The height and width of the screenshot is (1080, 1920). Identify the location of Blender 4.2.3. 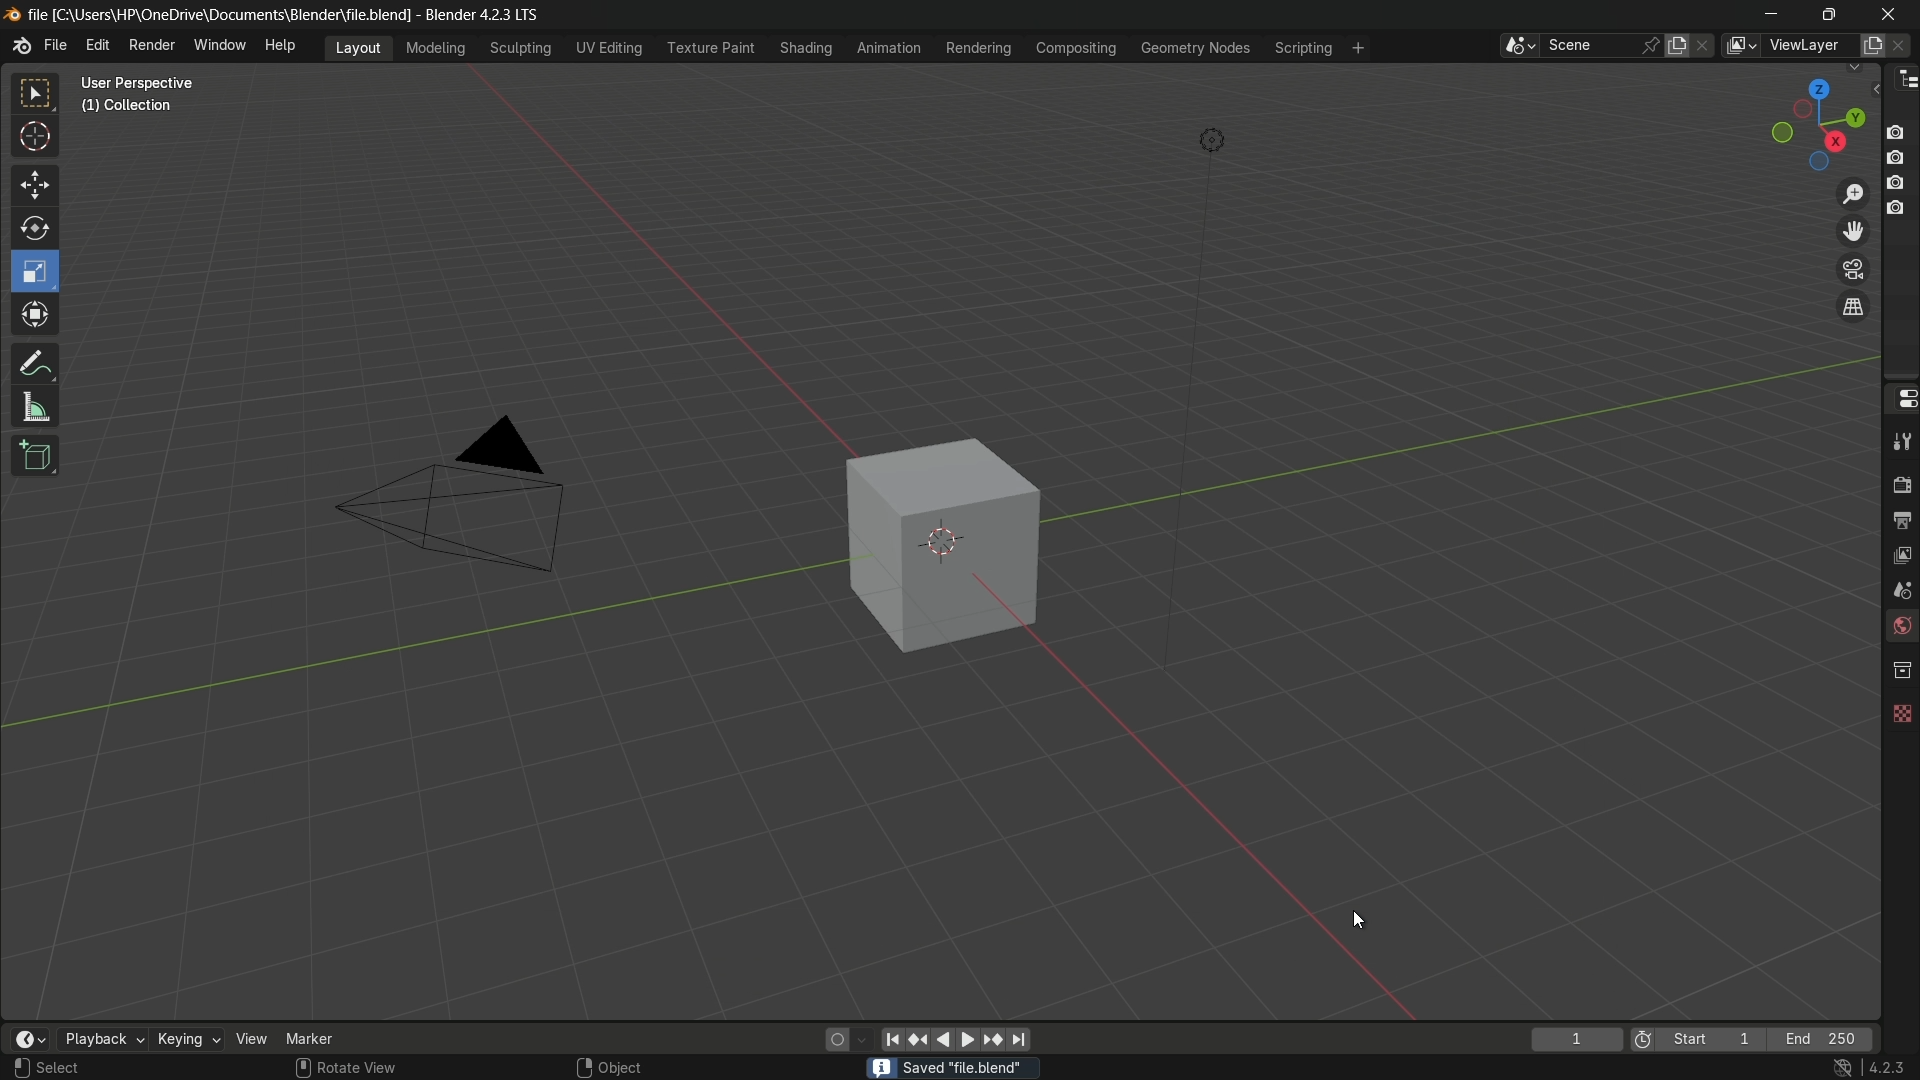
(530, 14).